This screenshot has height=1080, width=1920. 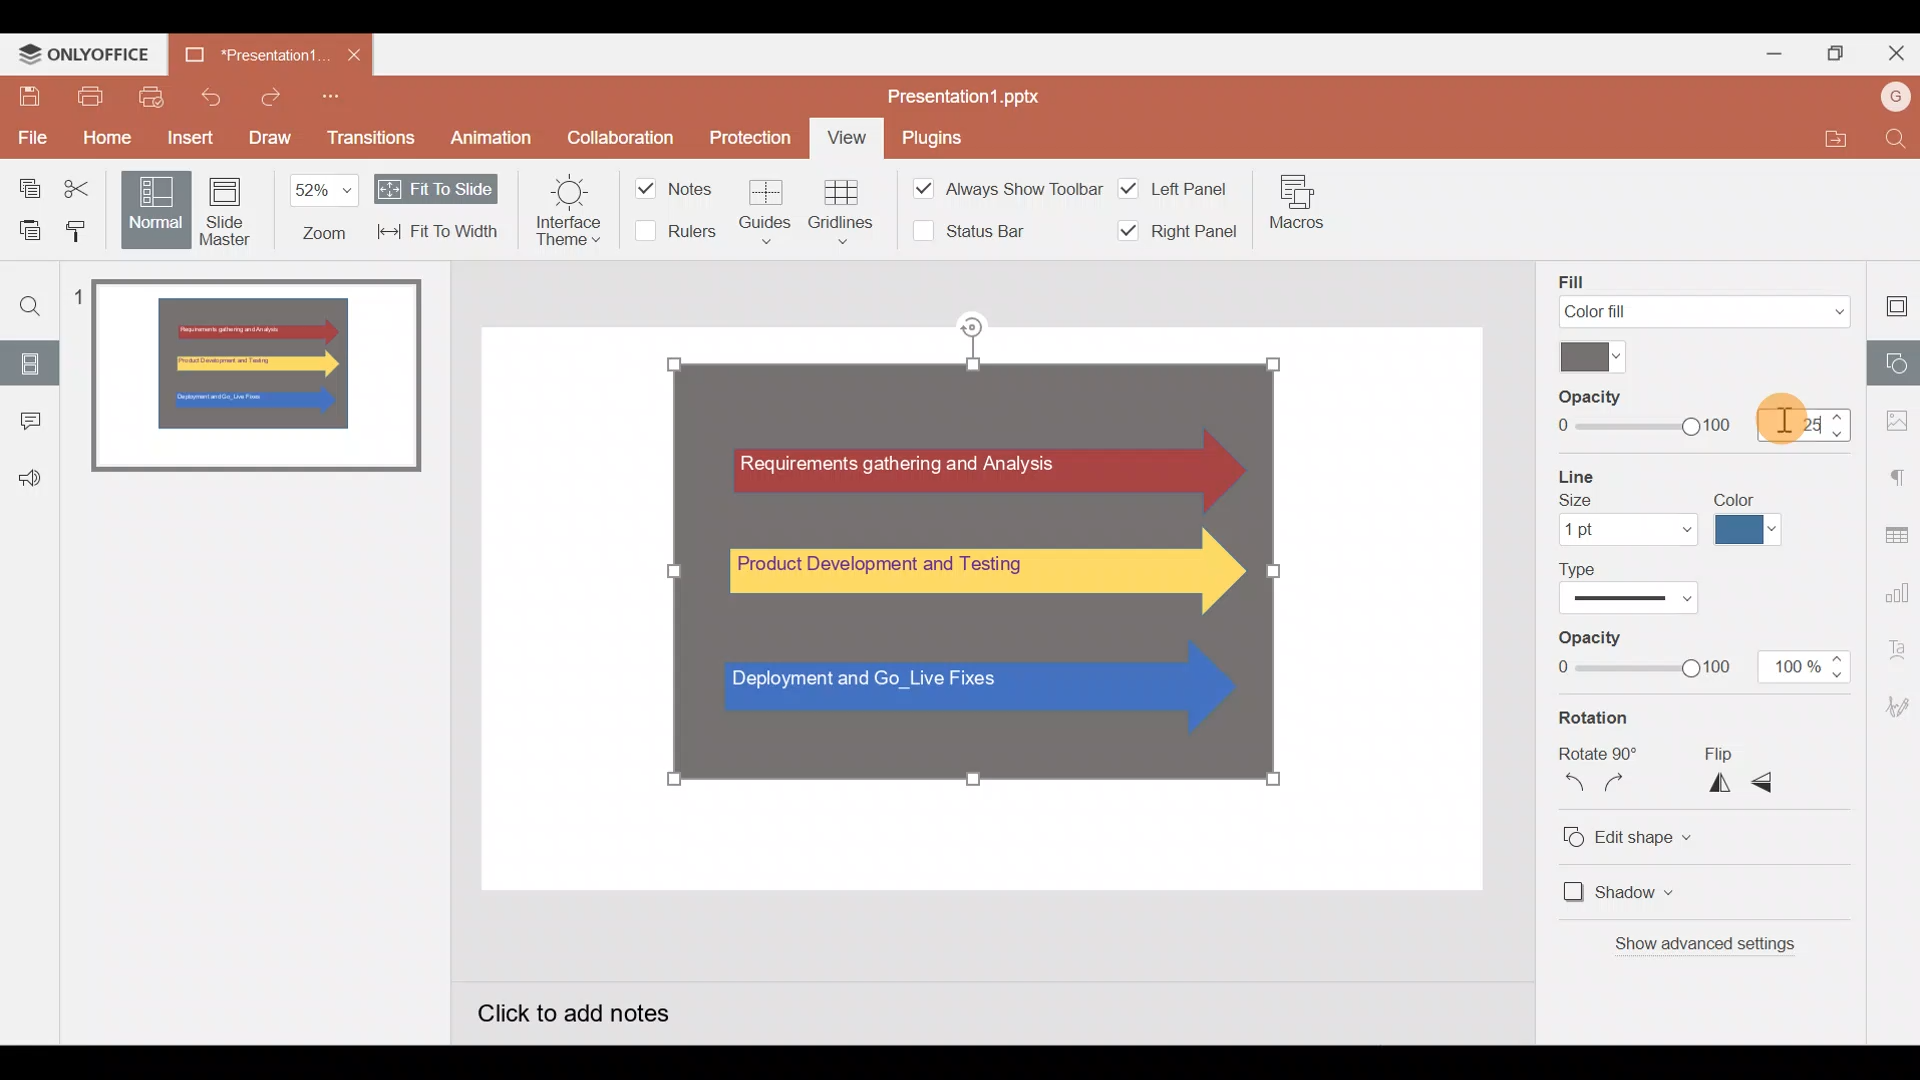 What do you see at coordinates (842, 210) in the screenshot?
I see `Gridlines` at bounding box center [842, 210].